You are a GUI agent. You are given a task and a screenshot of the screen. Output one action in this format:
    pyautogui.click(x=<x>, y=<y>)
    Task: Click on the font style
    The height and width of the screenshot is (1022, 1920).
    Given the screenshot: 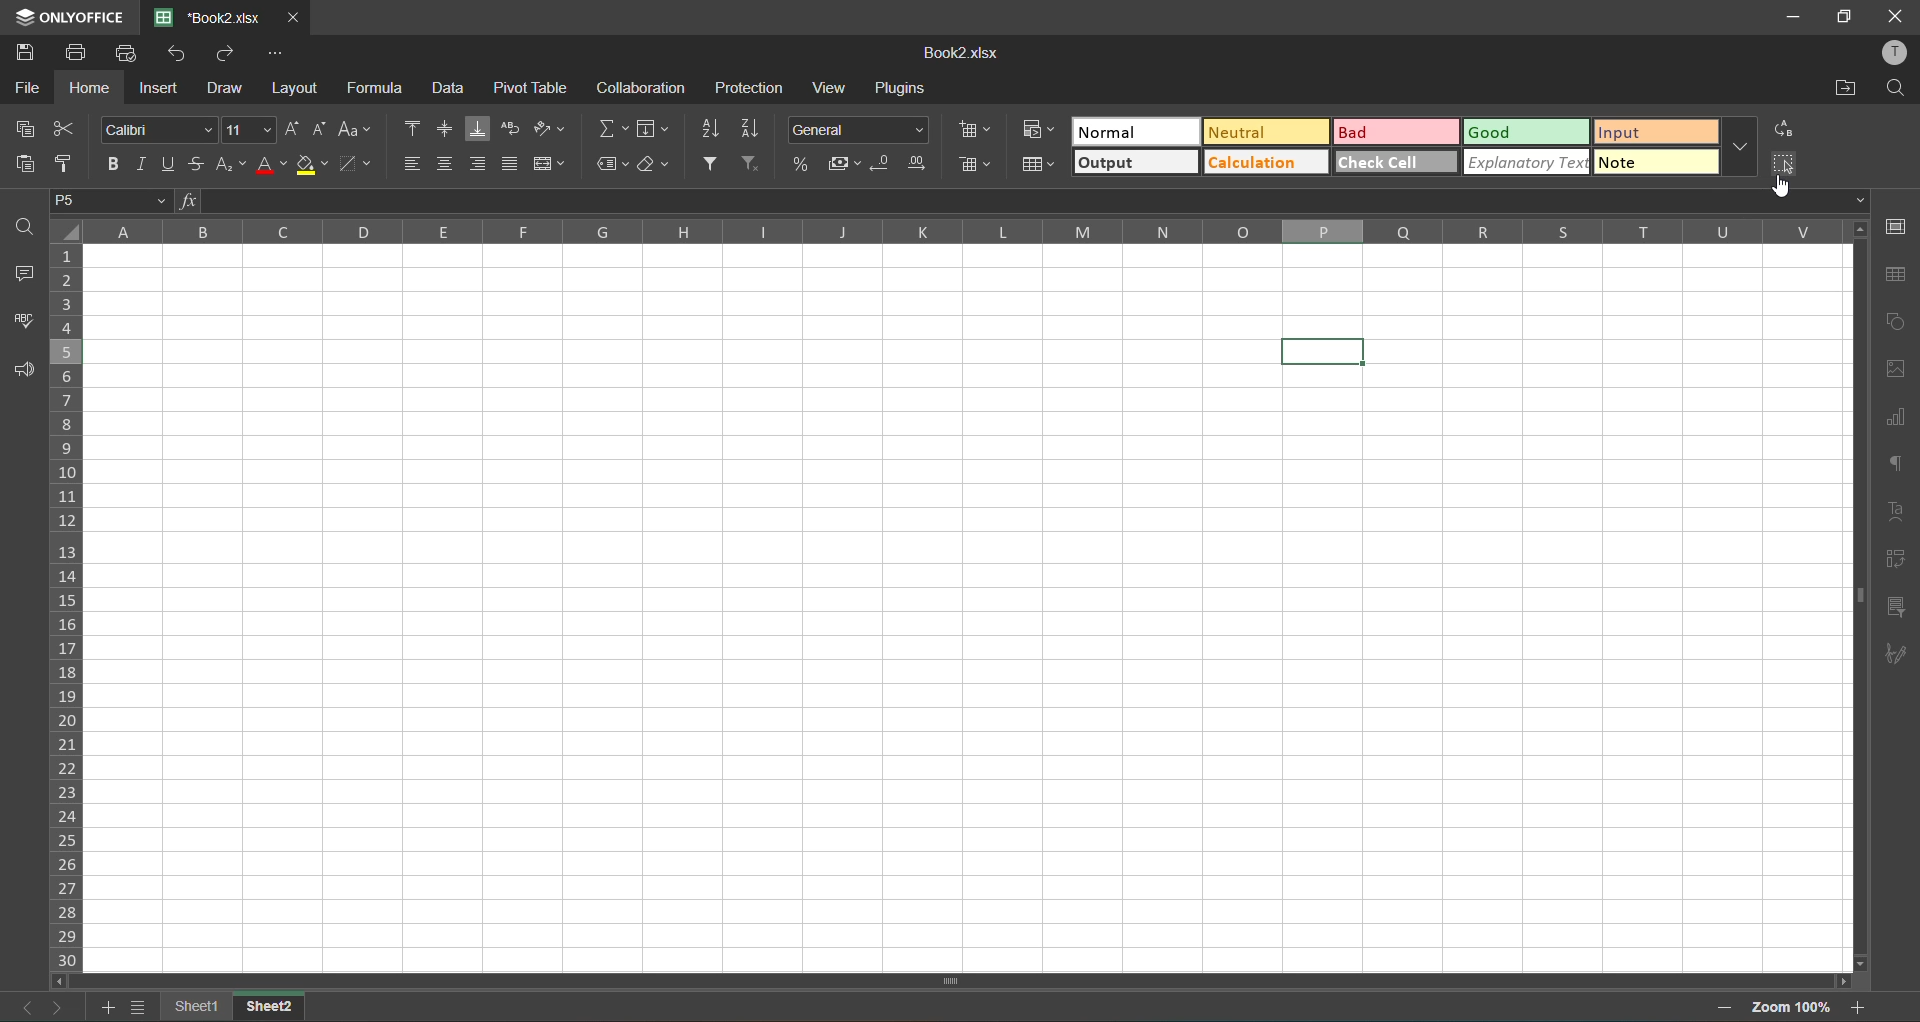 What is the action you would take?
    pyautogui.click(x=160, y=131)
    